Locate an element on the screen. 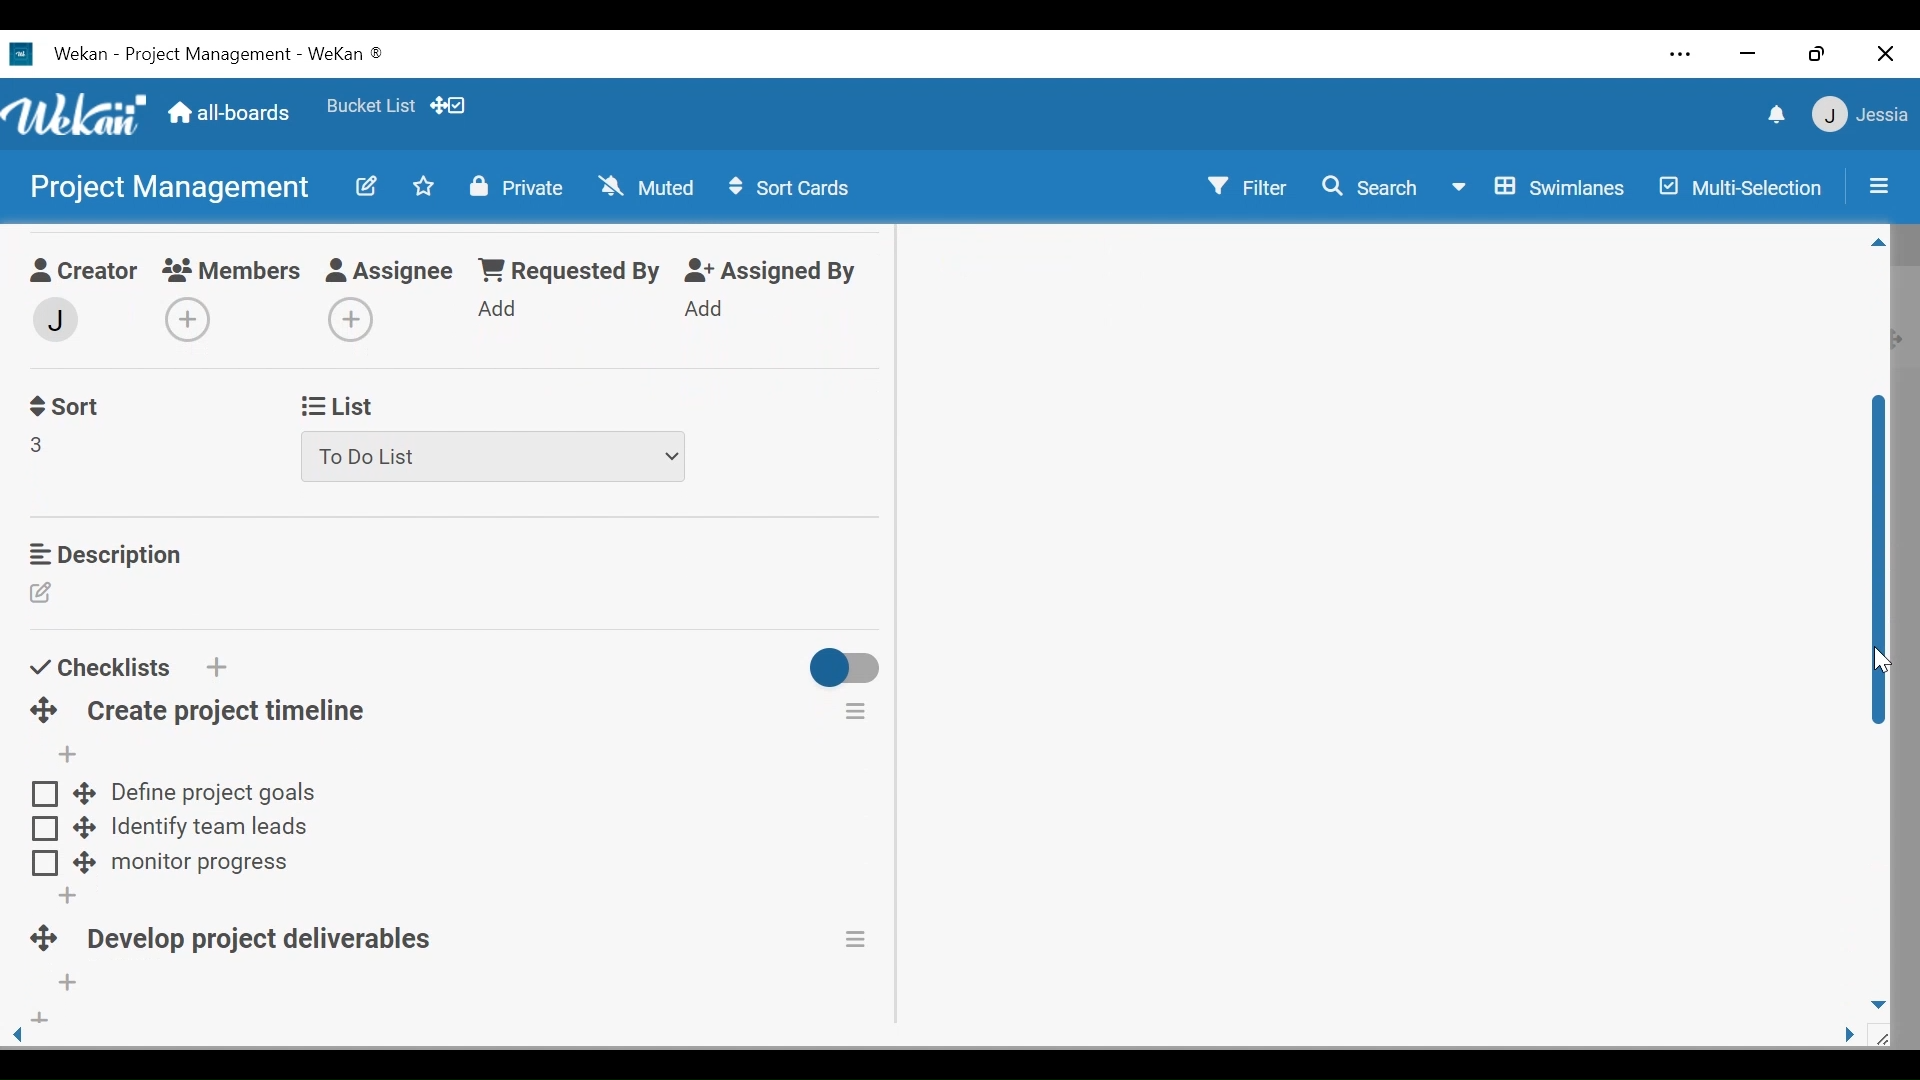 This screenshot has width=1920, height=1080. List is located at coordinates (334, 407).